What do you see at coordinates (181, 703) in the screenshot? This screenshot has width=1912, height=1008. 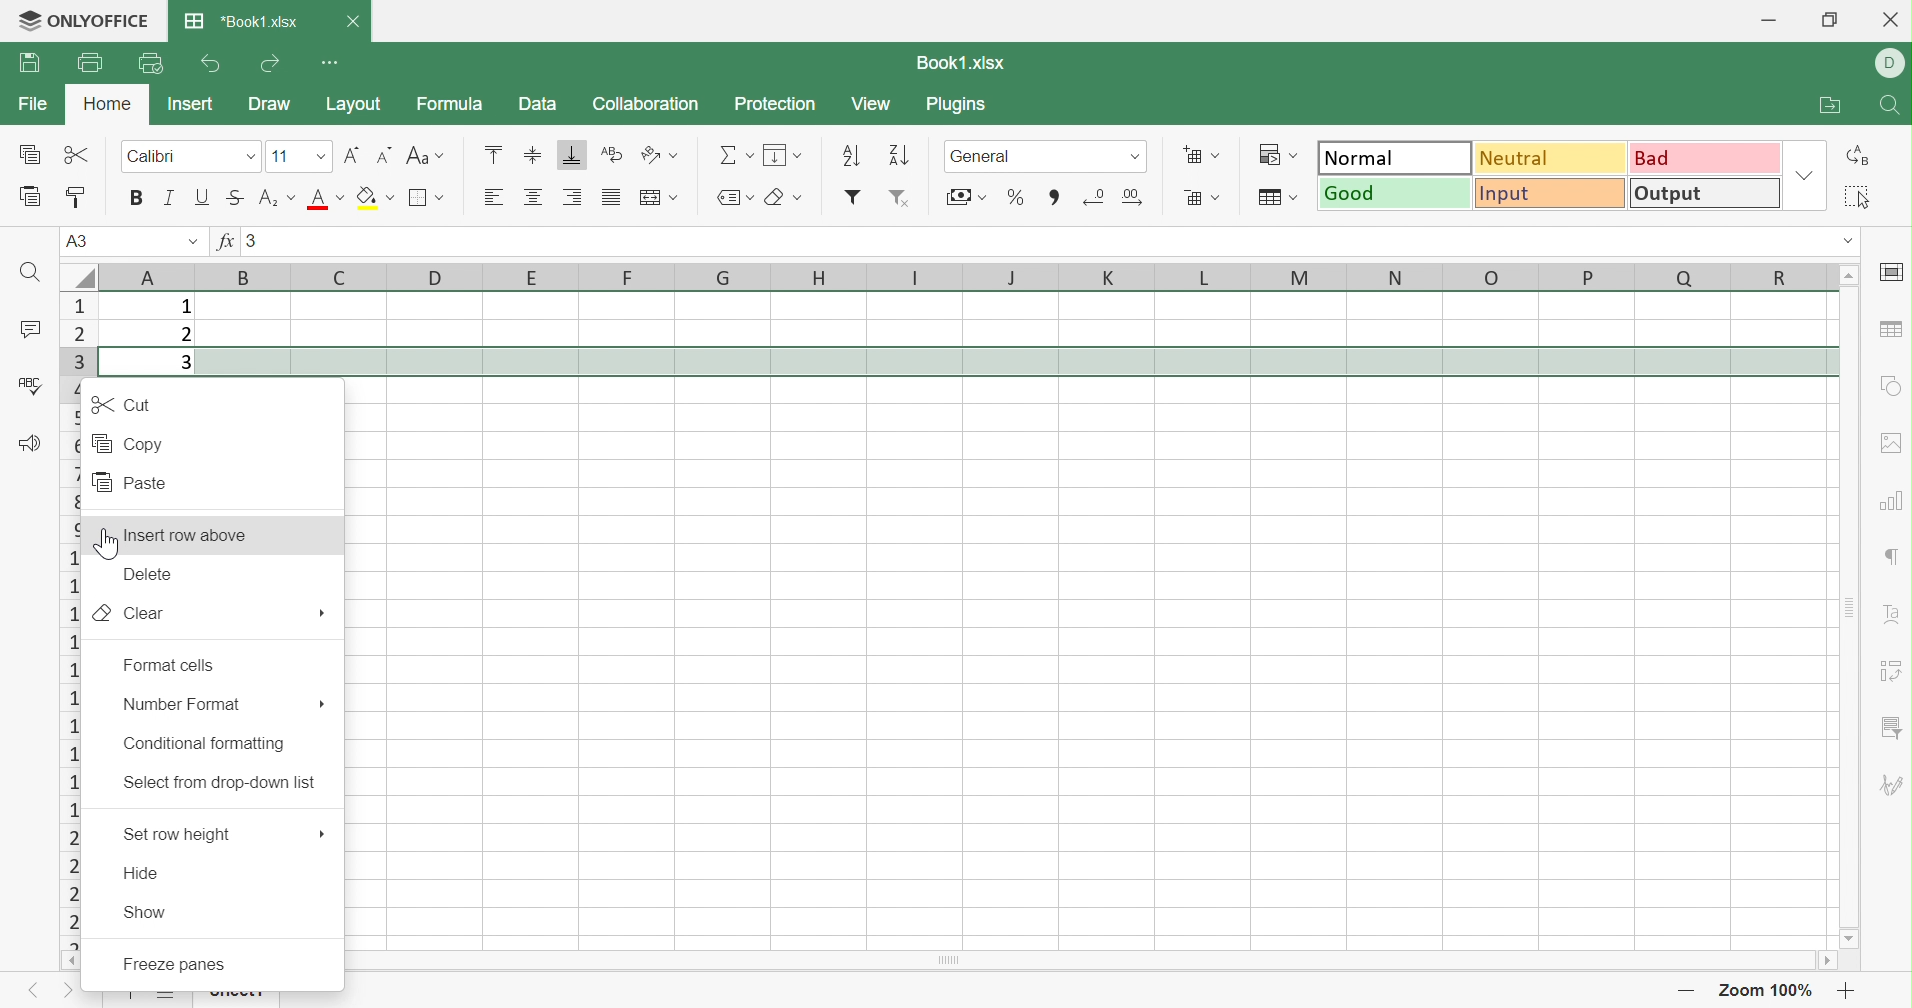 I see `Number format` at bounding box center [181, 703].